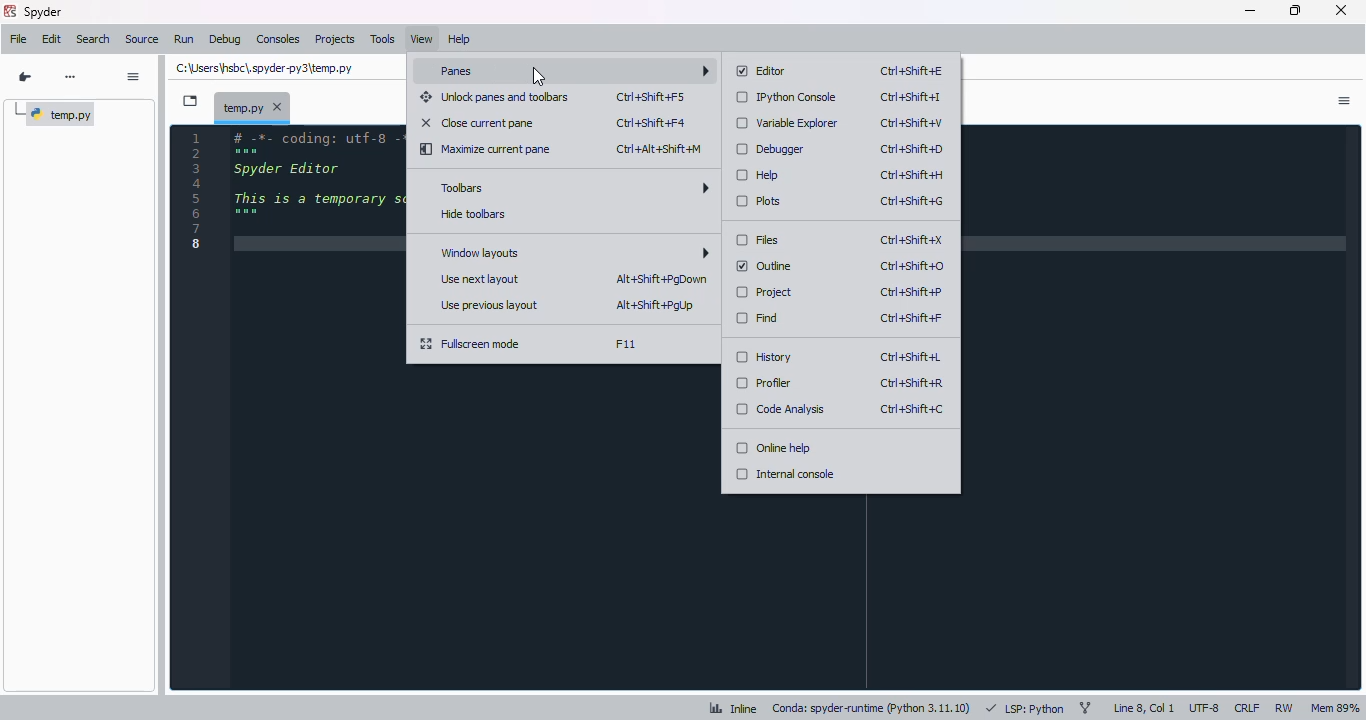 The width and height of the screenshot is (1366, 720). What do you see at coordinates (474, 214) in the screenshot?
I see `hide toolbars` at bounding box center [474, 214].